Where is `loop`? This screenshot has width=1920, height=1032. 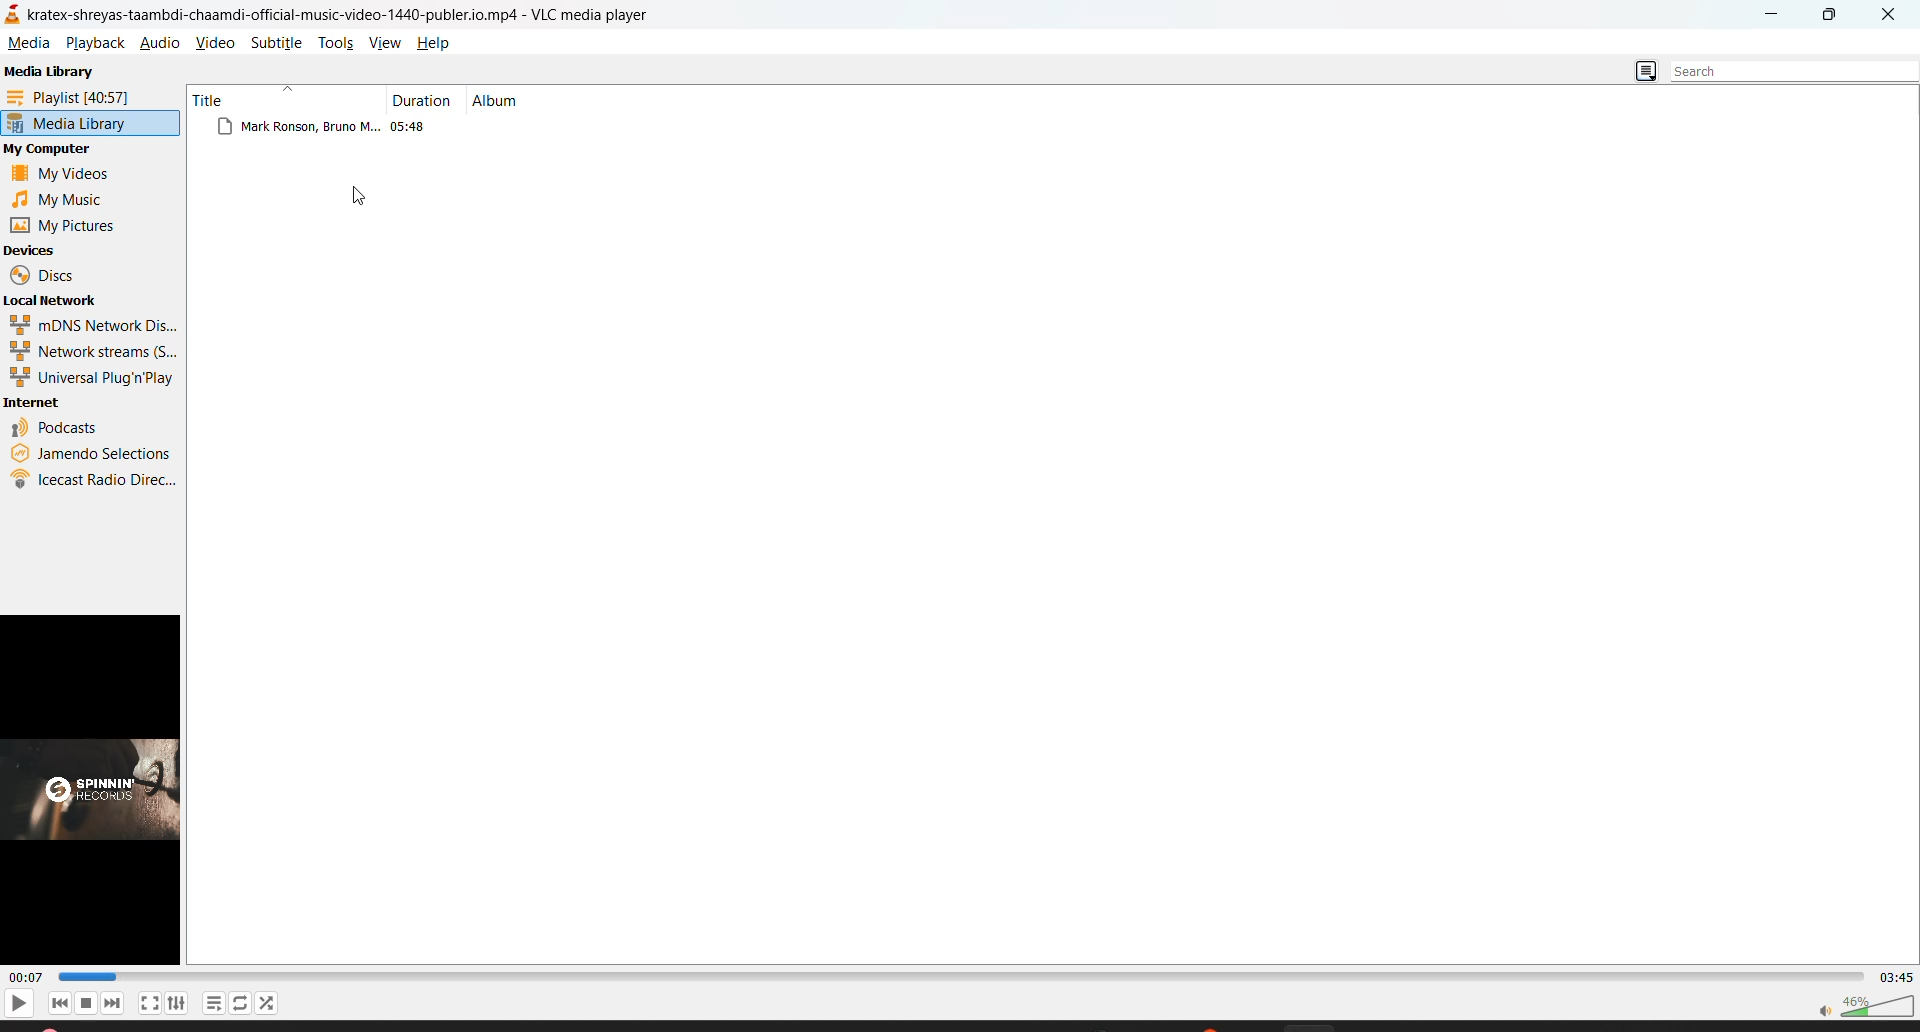
loop is located at coordinates (238, 1001).